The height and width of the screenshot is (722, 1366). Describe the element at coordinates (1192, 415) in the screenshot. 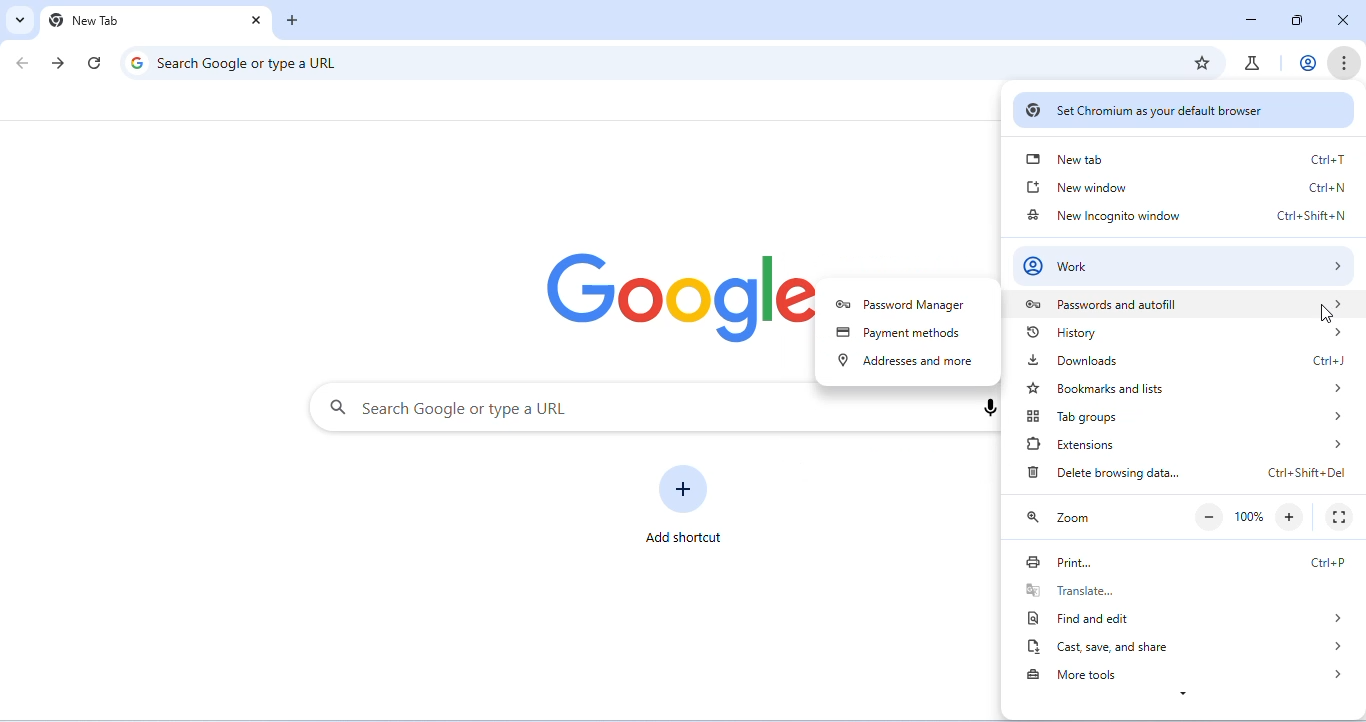

I see `tab groups` at that location.